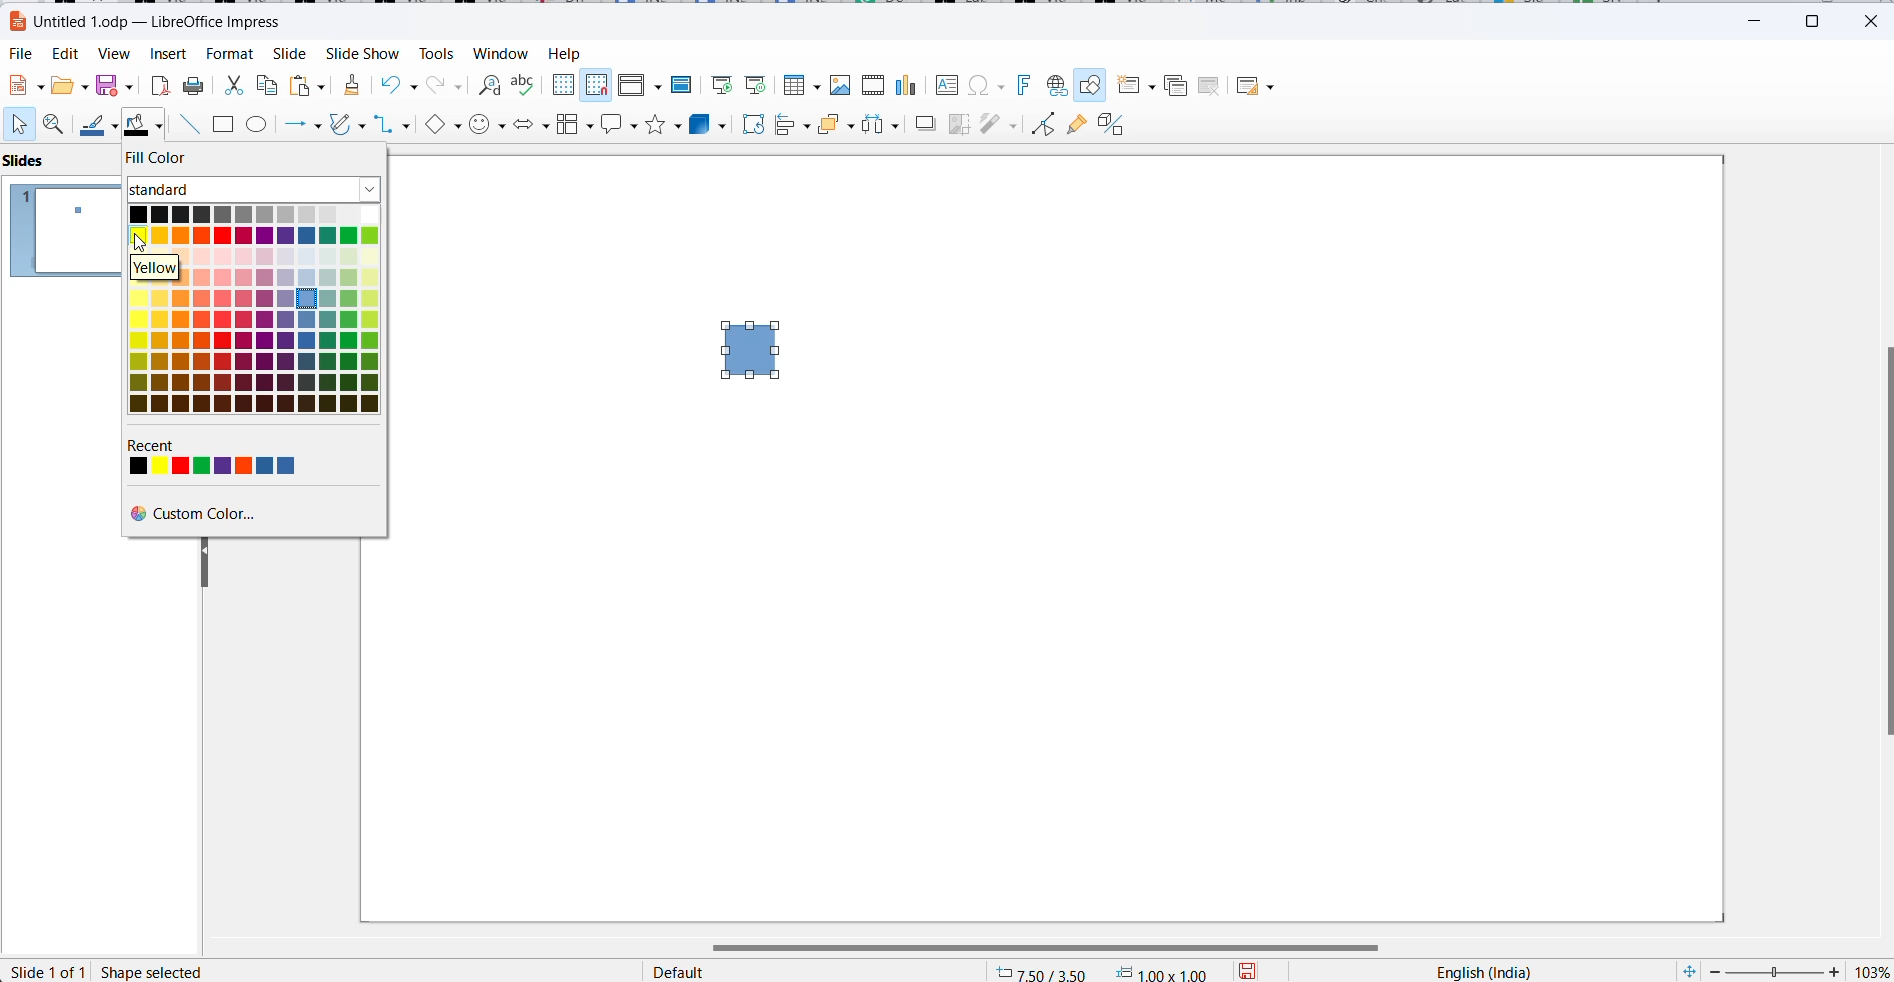 Image resolution: width=1894 pixels, height=982 pixels. I want to click on rectangle, so click(223, 126).